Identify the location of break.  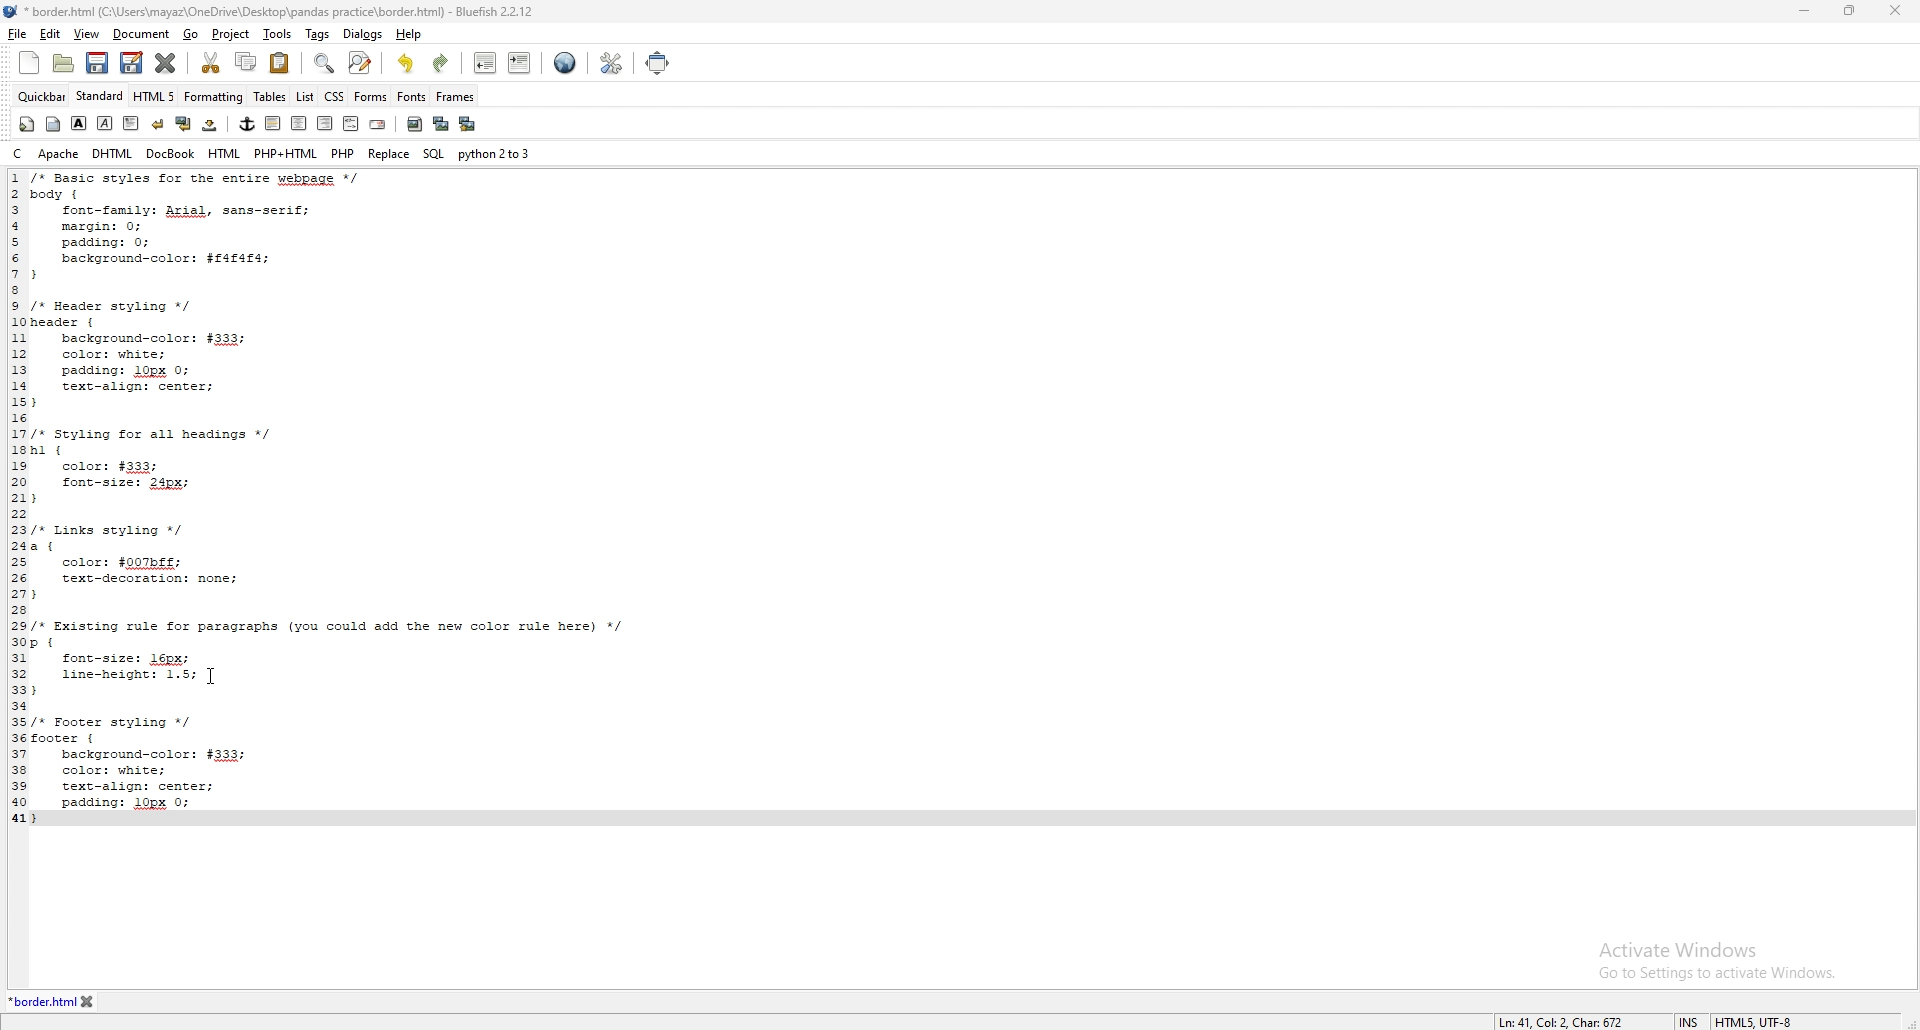
(159, 122).